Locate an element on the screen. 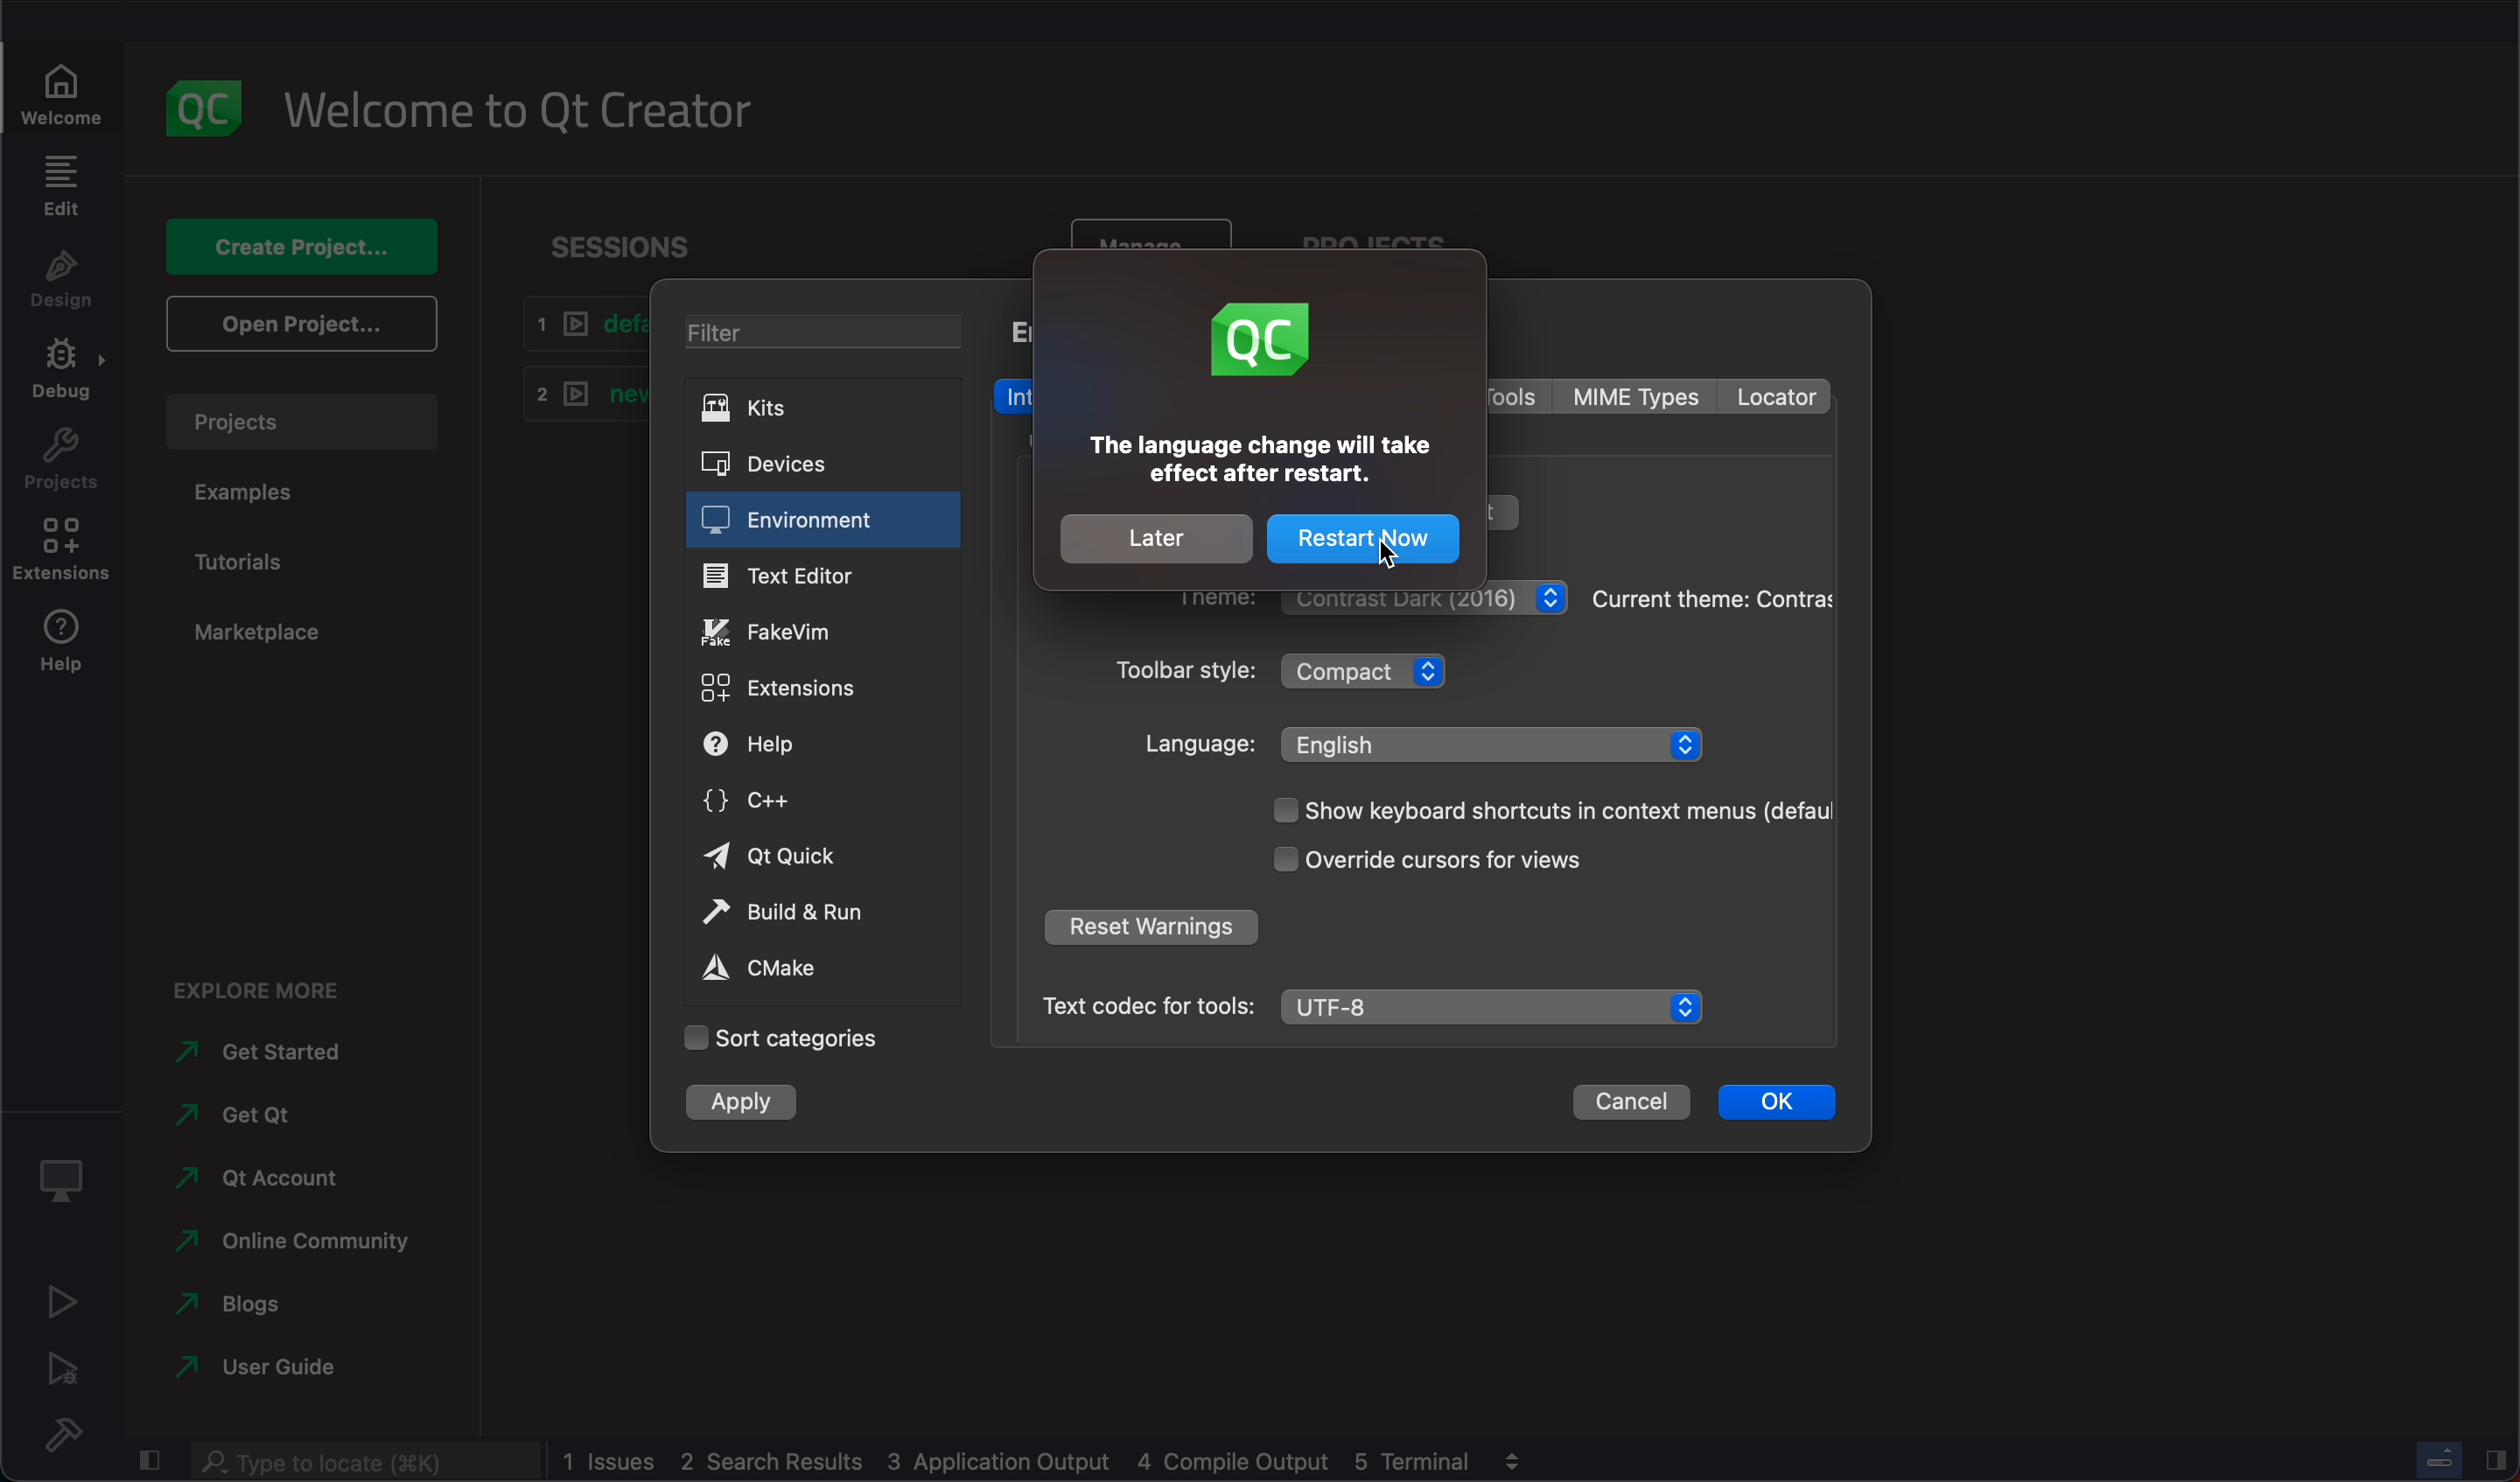  kit selector is located at coordinates (60, 1173).